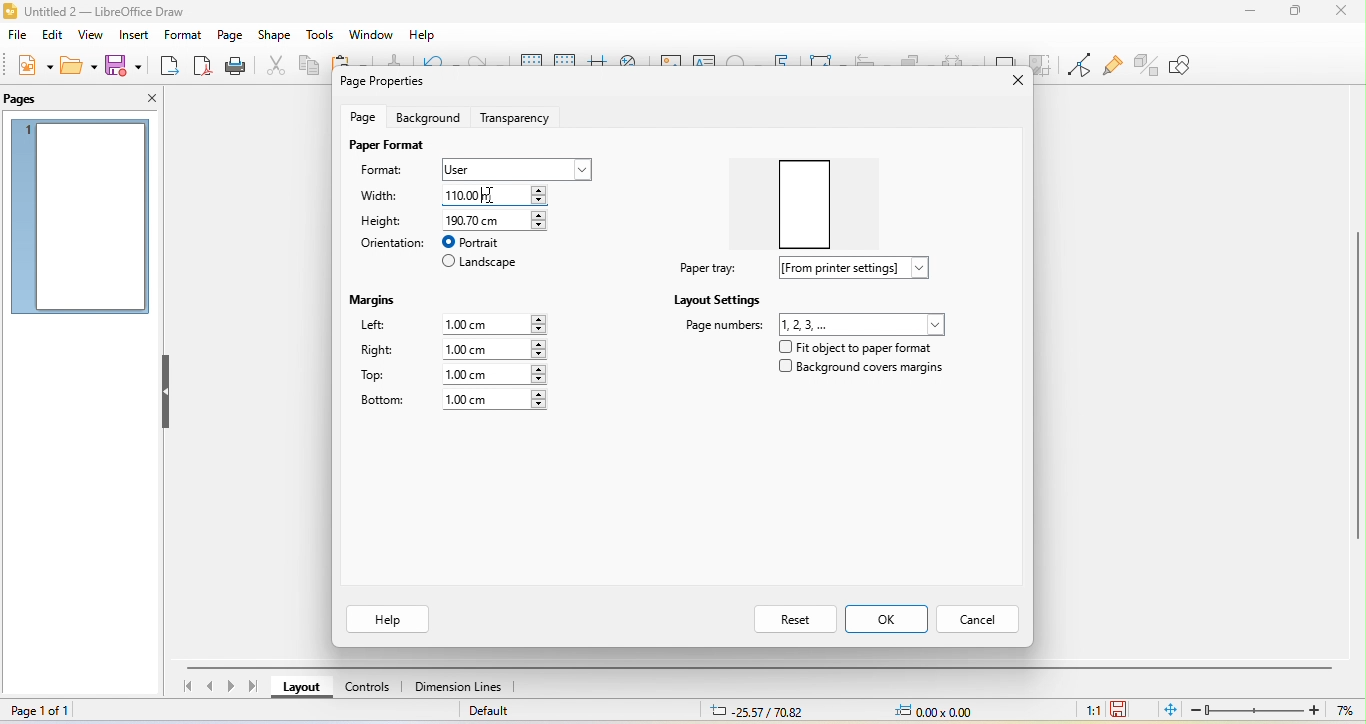 The height and width of the screenshot is (724, 1366). Describe the element at coordinates (77, 65) in the screenshot. I see `open` at that location.